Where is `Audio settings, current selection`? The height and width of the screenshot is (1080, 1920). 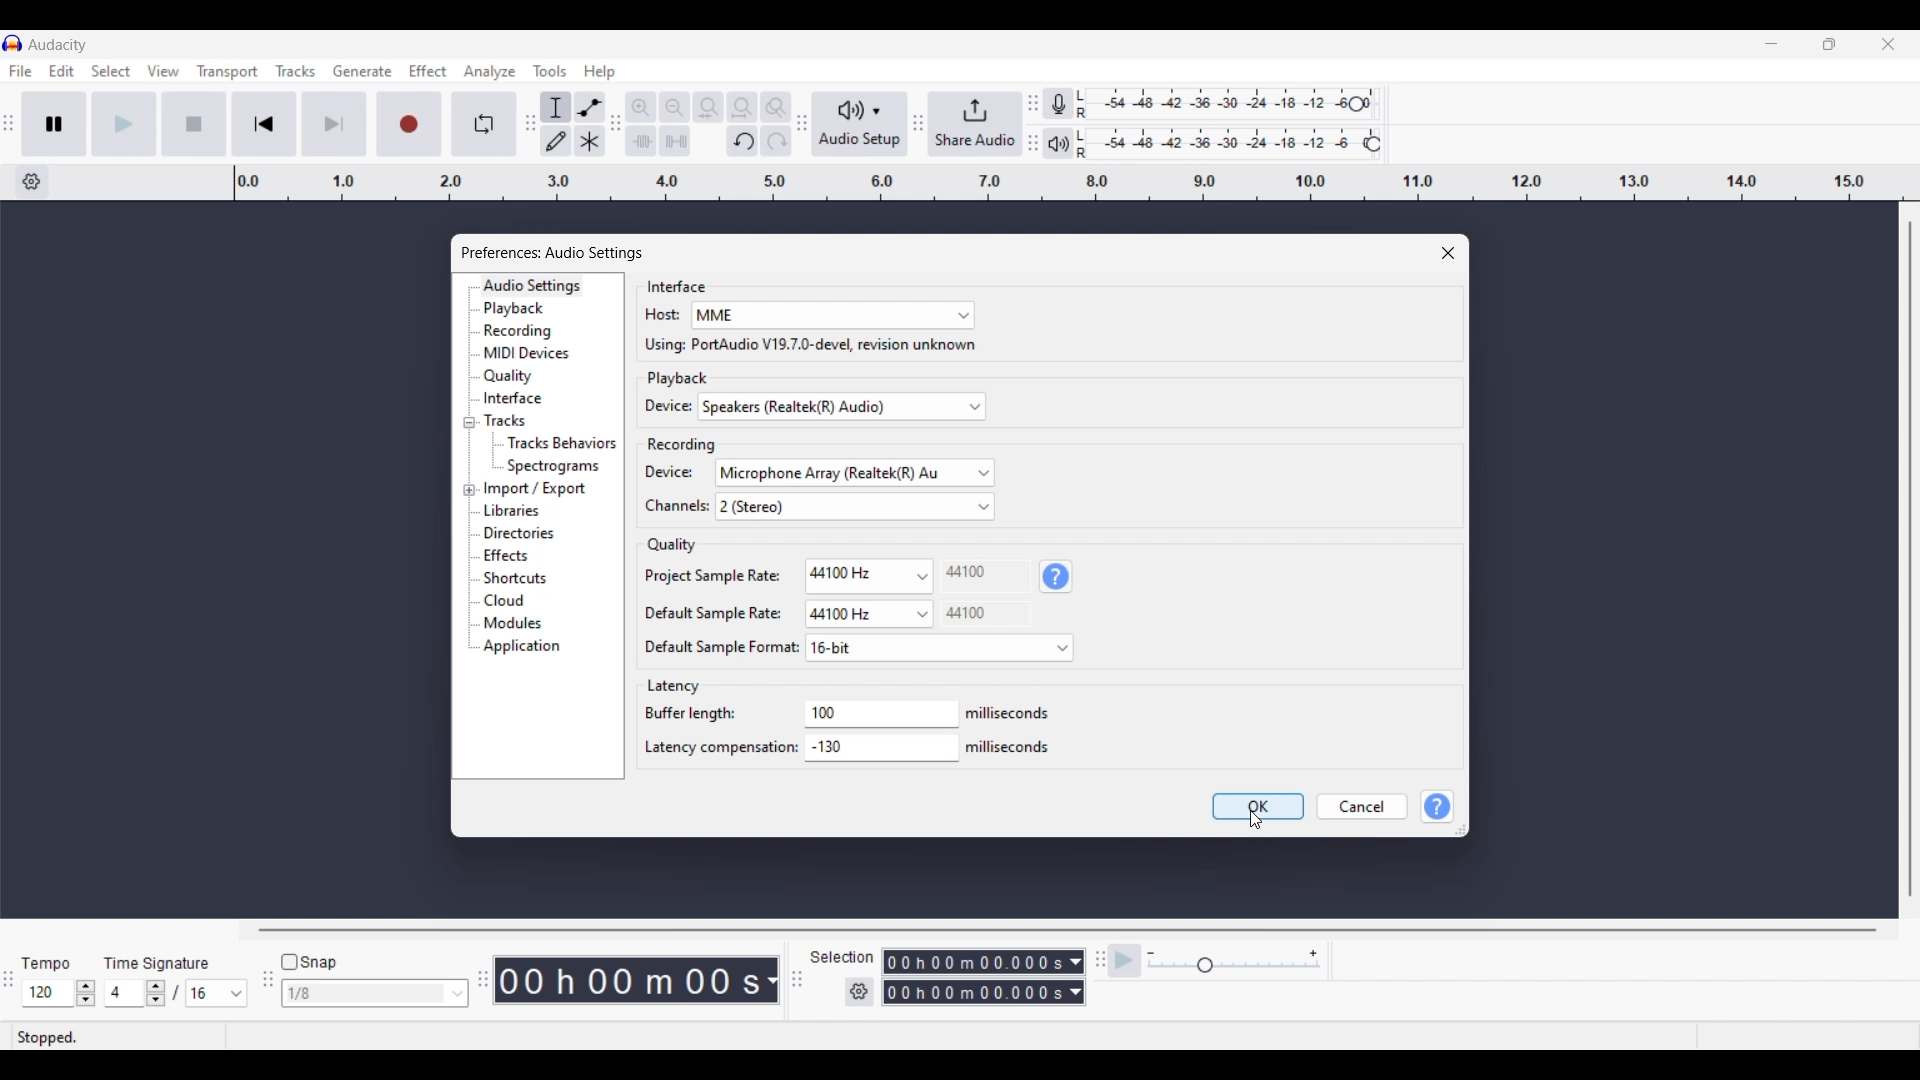 Audio settings, current selection is located at coordinates (532, 285).